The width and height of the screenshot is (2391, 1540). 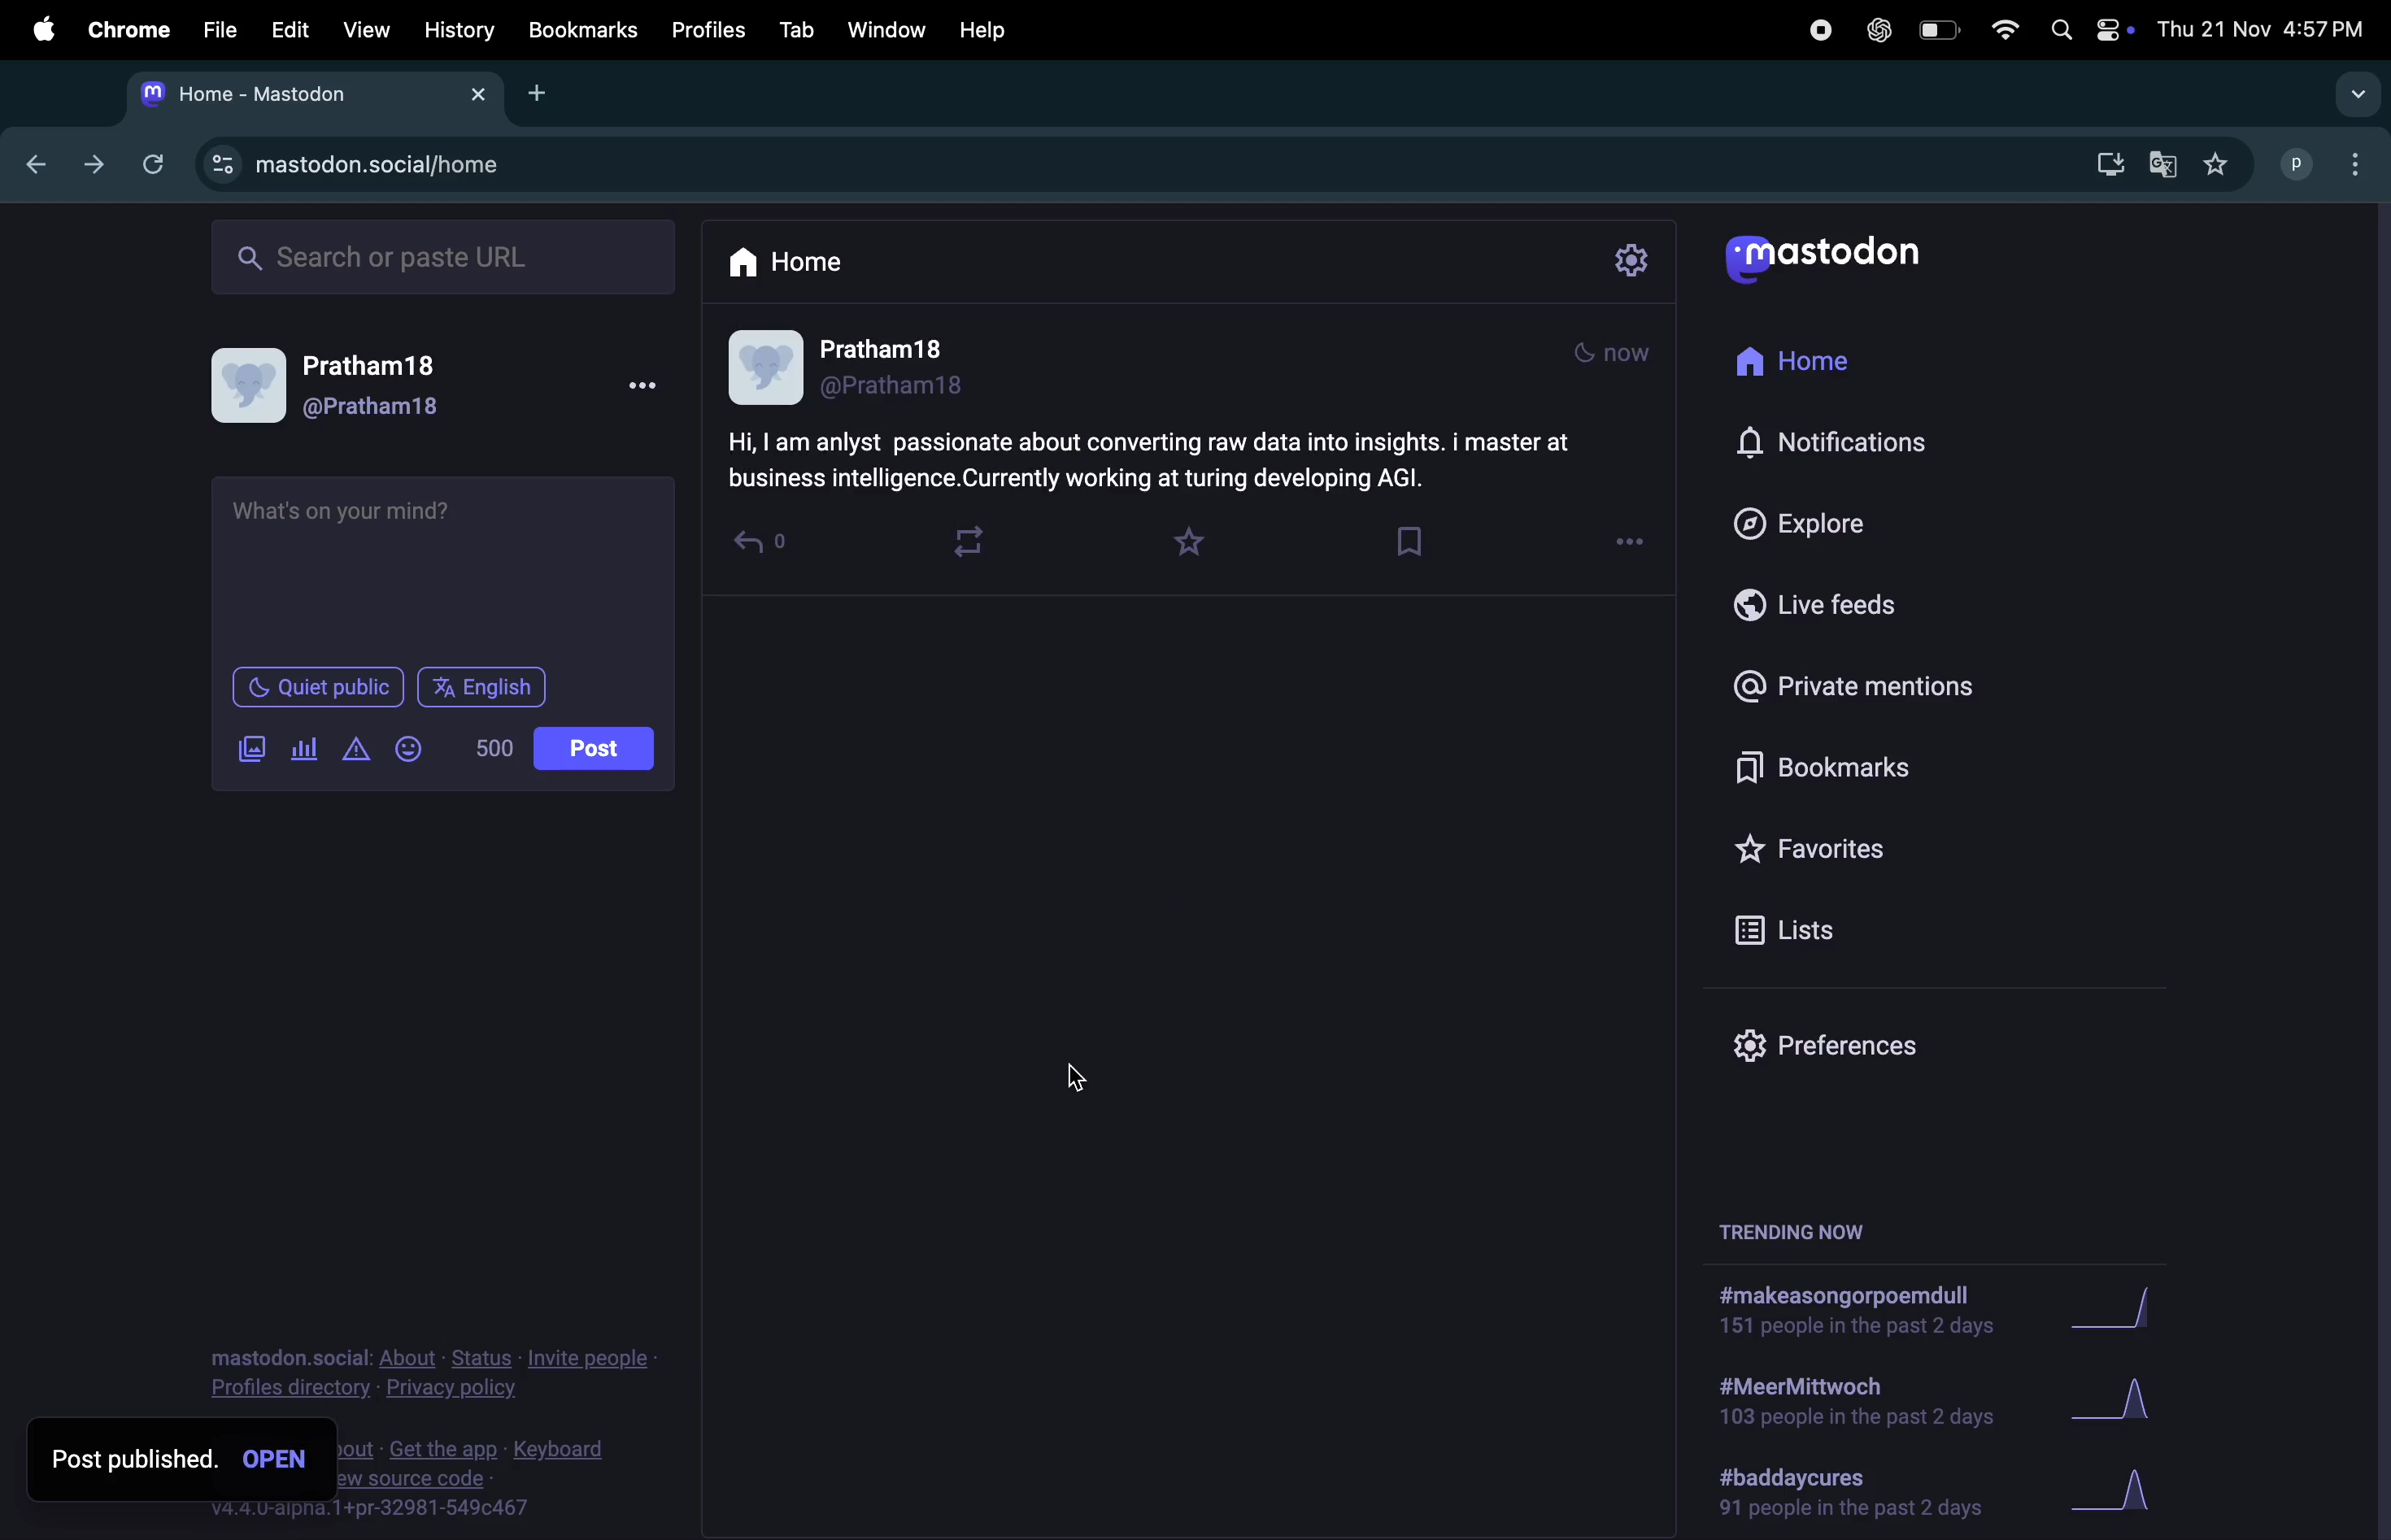 I want to click on mastodon site url, so click(x=414, y=168).